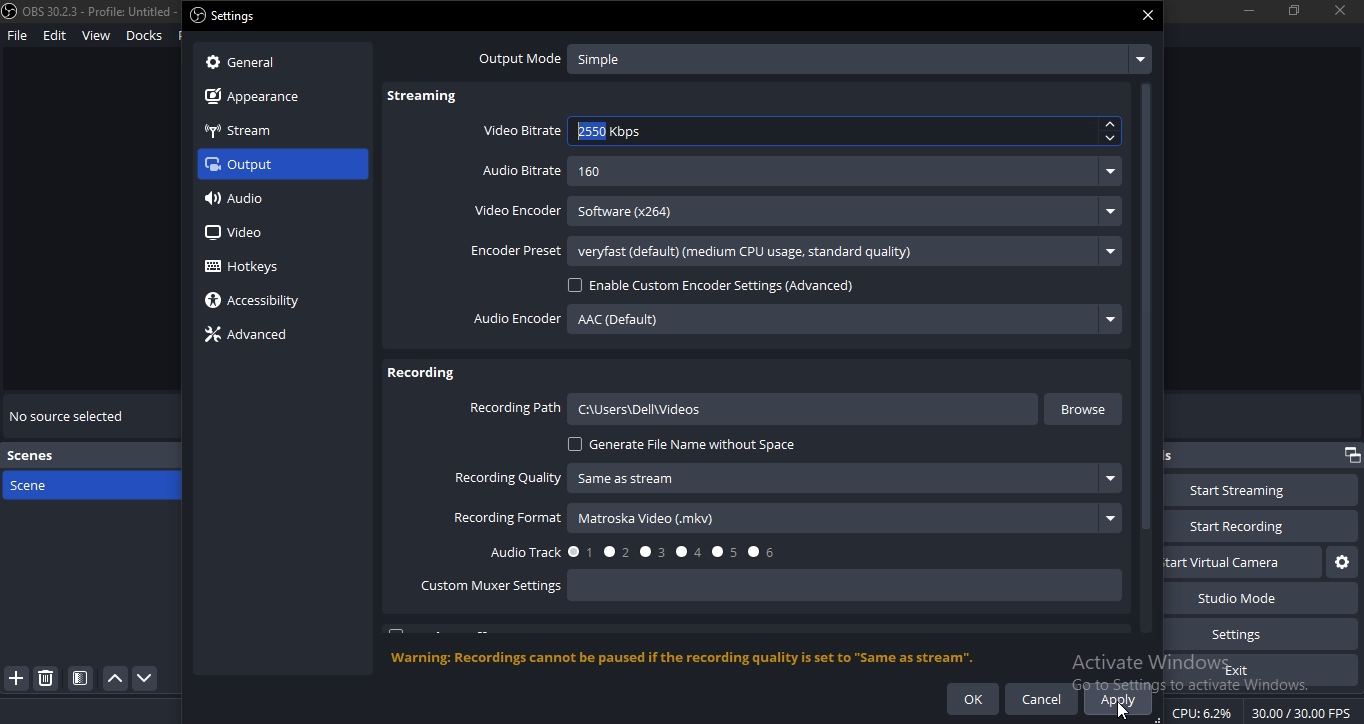  Describe the element at coordinates (848, 518) in the screenshot. I see `matroska Video (mkv)` at that location.